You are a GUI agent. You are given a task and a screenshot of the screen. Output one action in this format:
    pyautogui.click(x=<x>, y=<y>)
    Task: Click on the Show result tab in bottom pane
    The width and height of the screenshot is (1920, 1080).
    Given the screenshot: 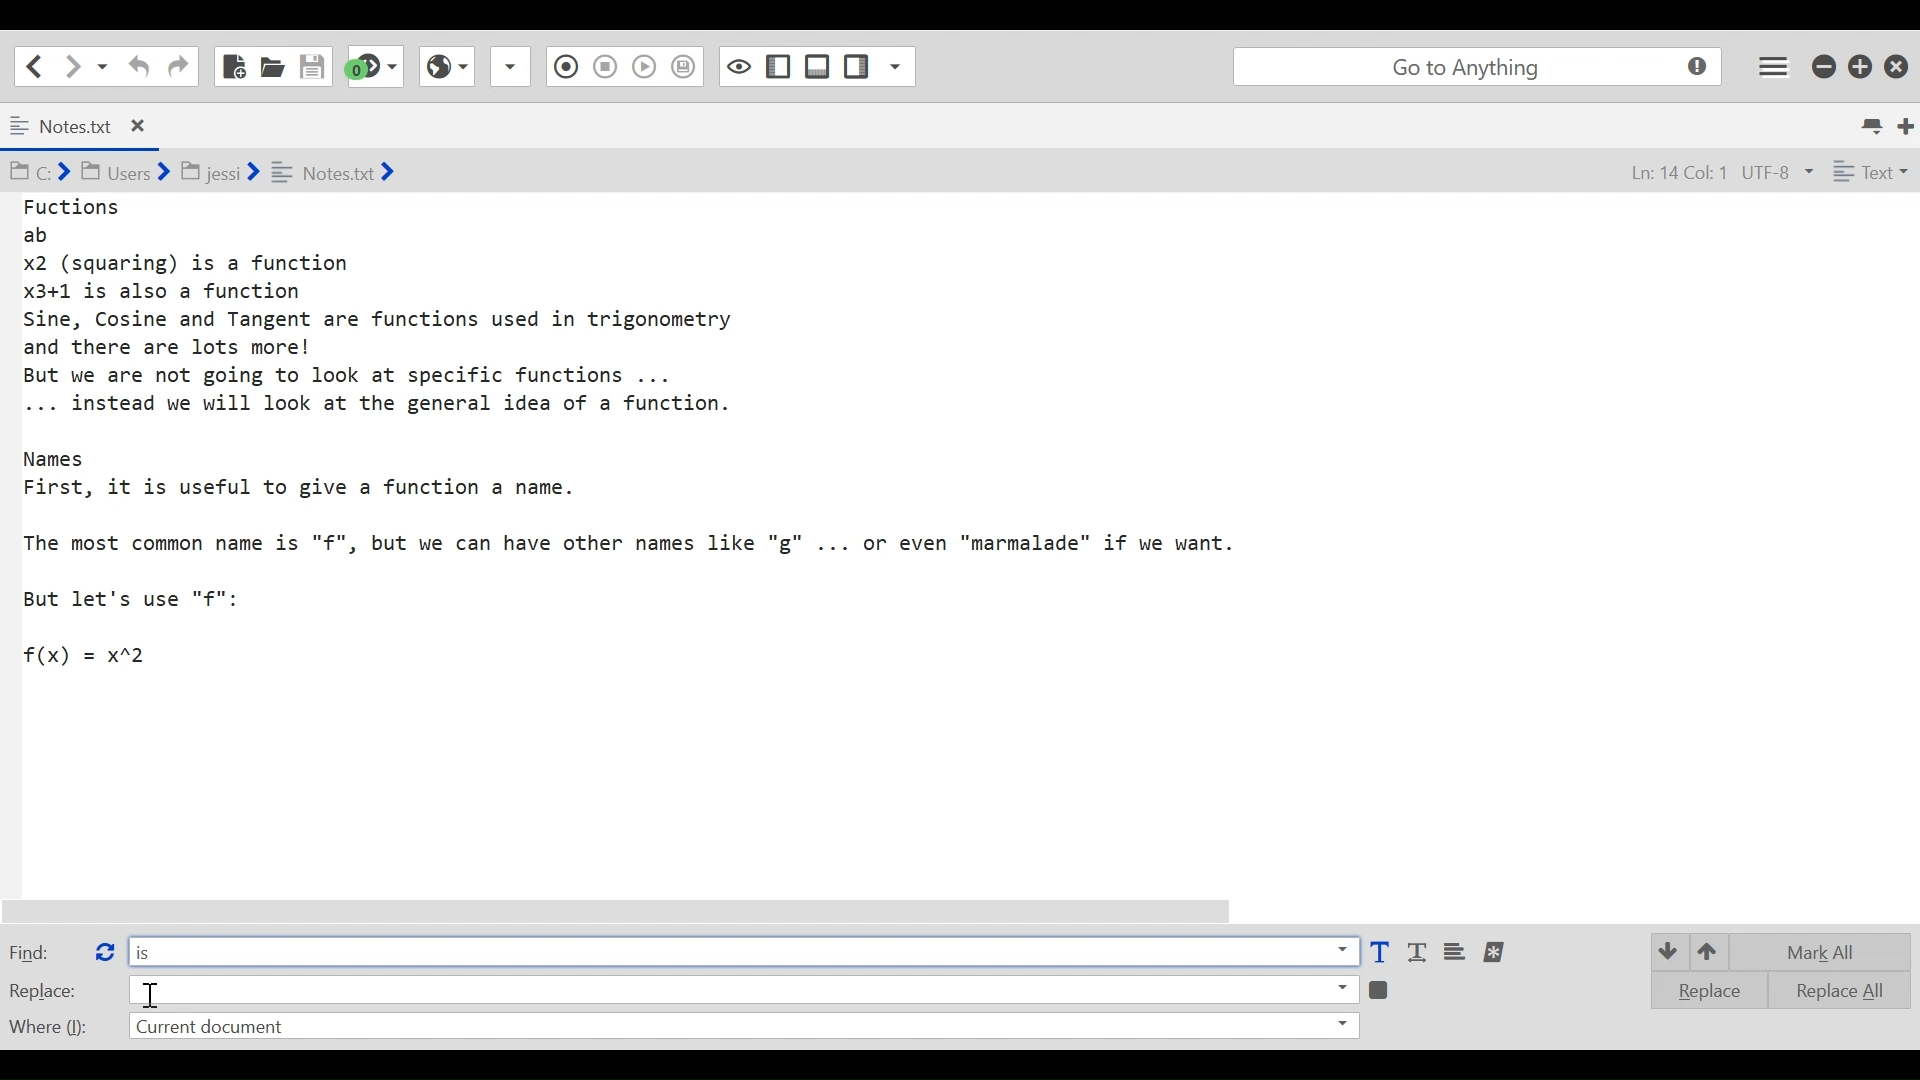 What is the action you would take?
    pyautogui.click(x=1382, y=988)
    